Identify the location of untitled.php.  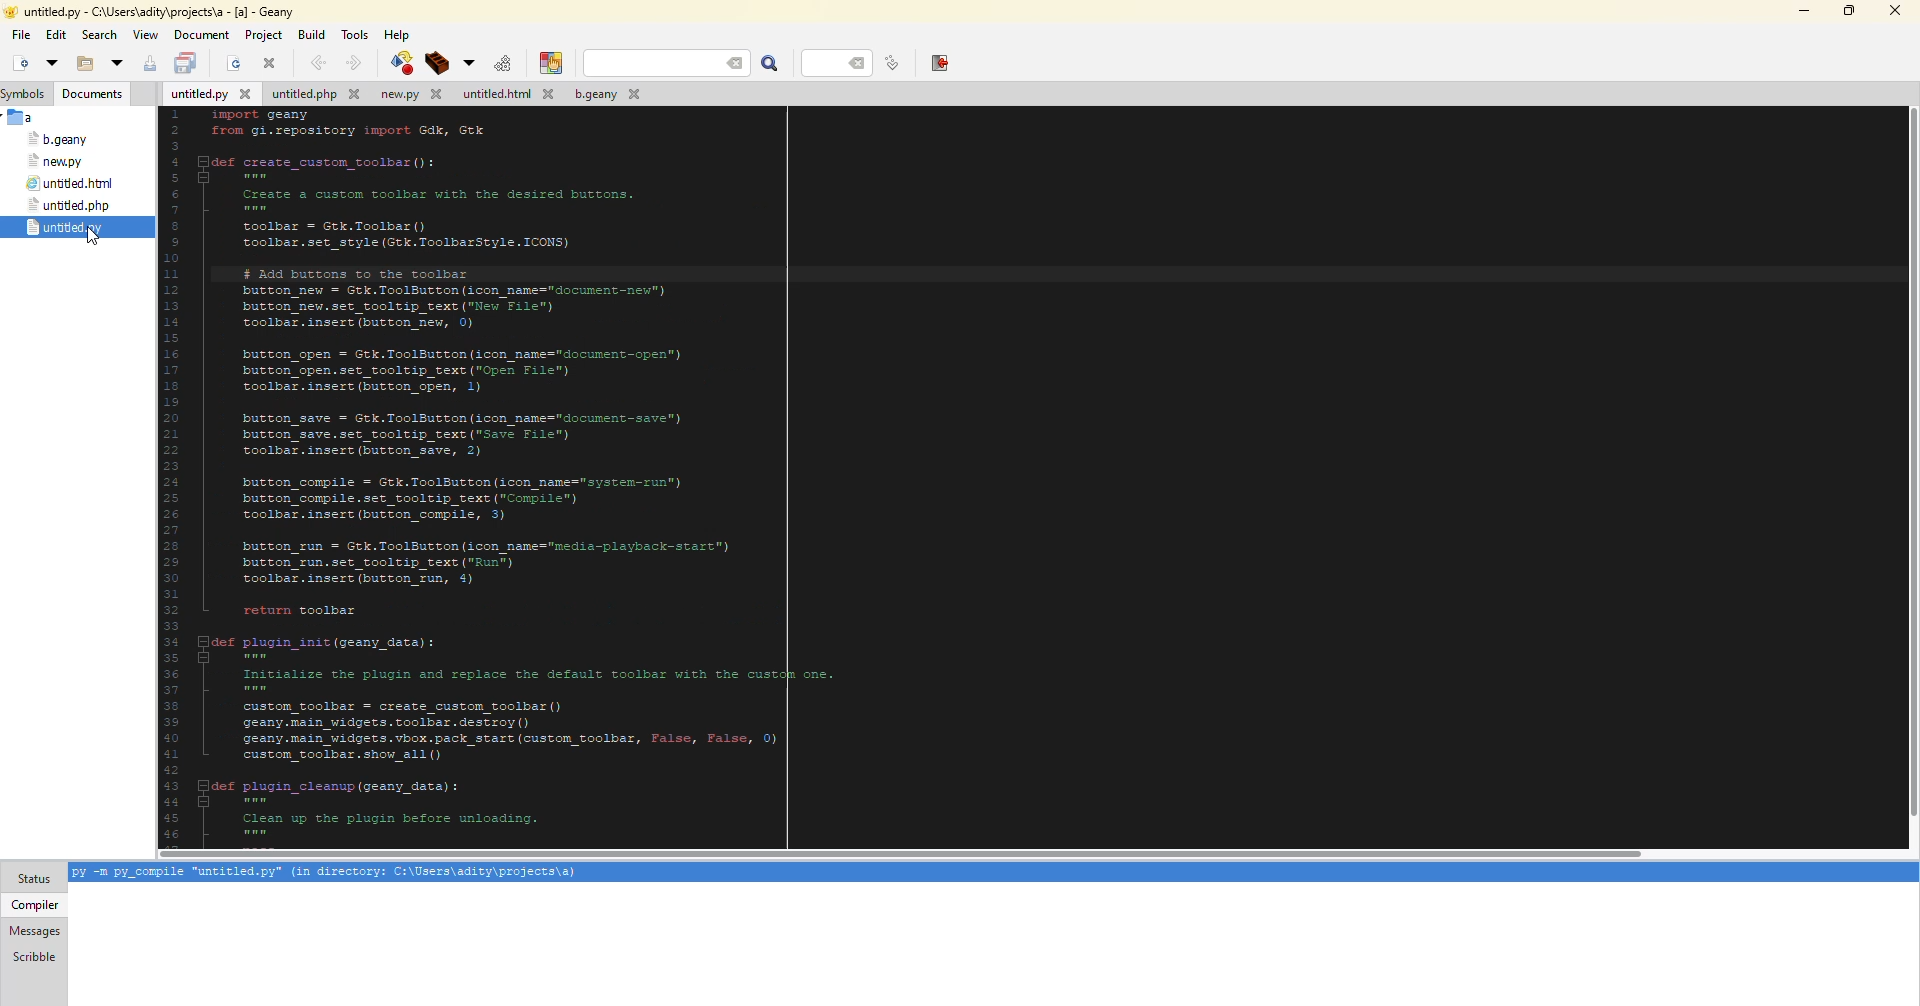
(319, 93).